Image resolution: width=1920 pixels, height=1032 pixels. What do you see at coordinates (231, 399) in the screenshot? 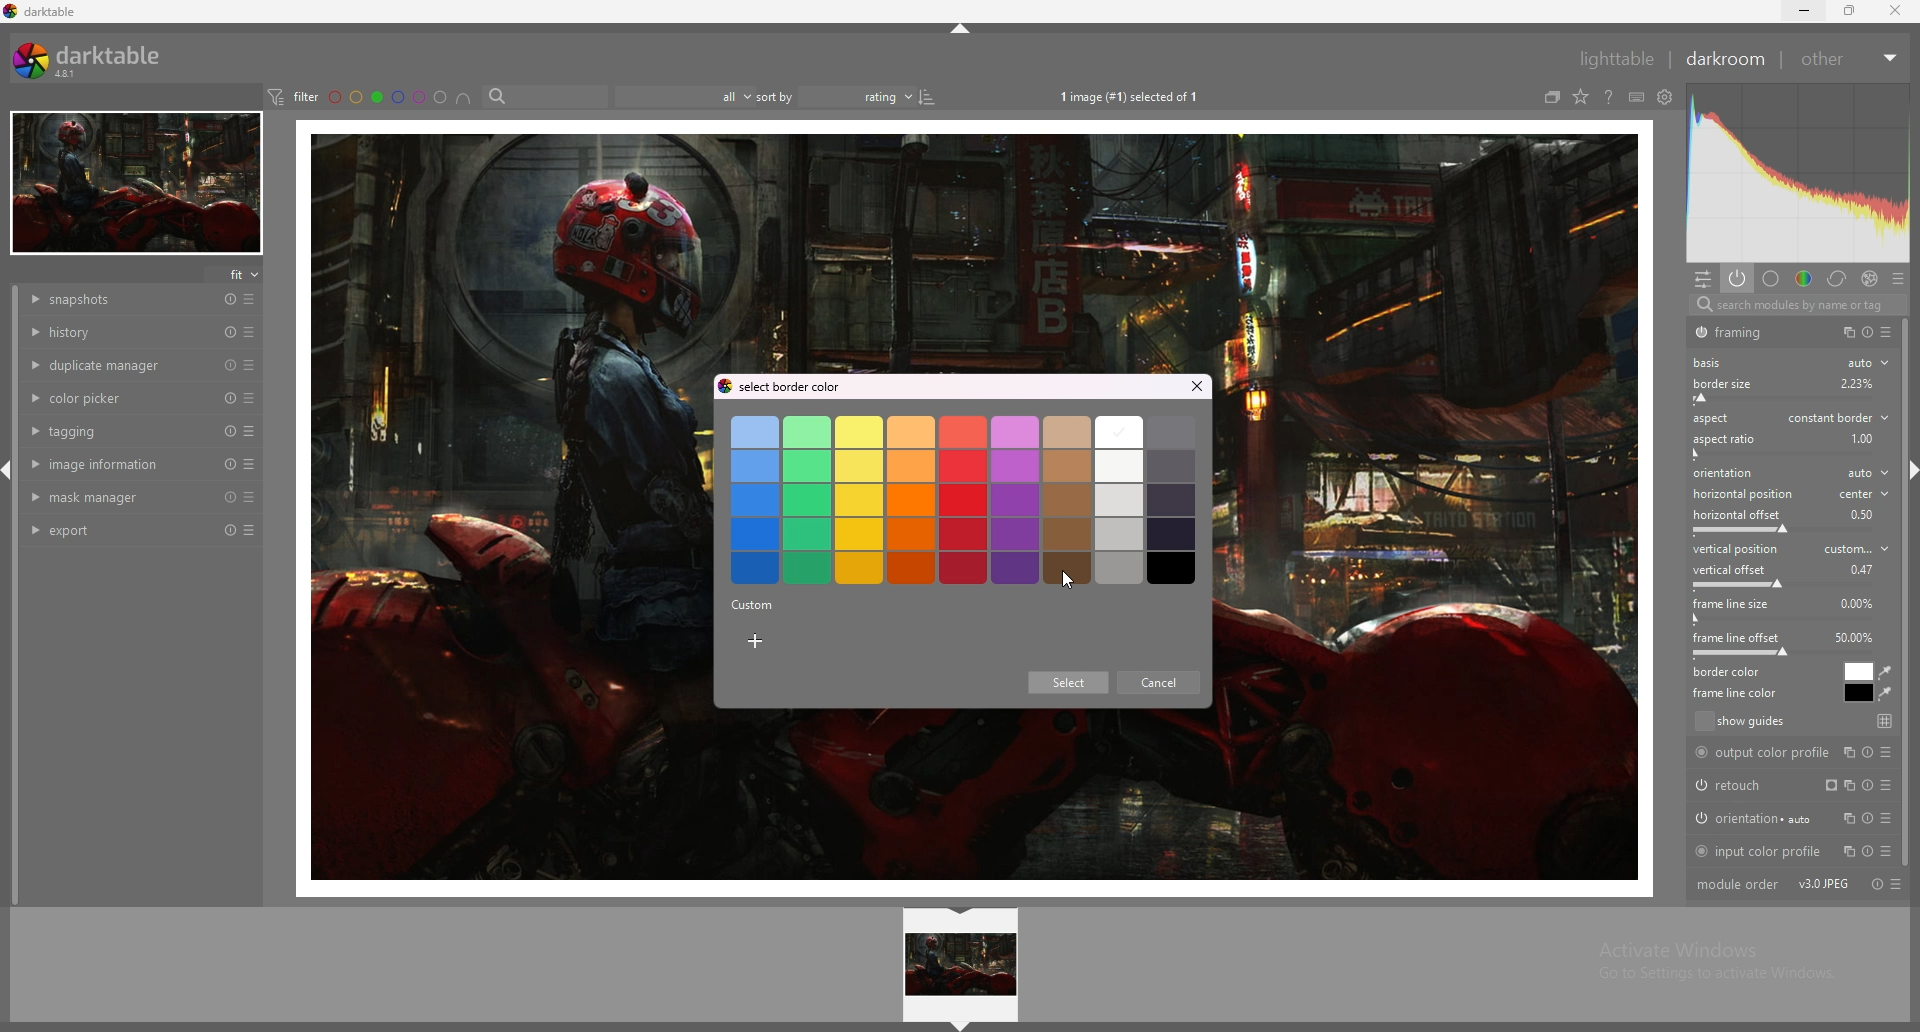
I see `reset` at bounding box center [231, 399].